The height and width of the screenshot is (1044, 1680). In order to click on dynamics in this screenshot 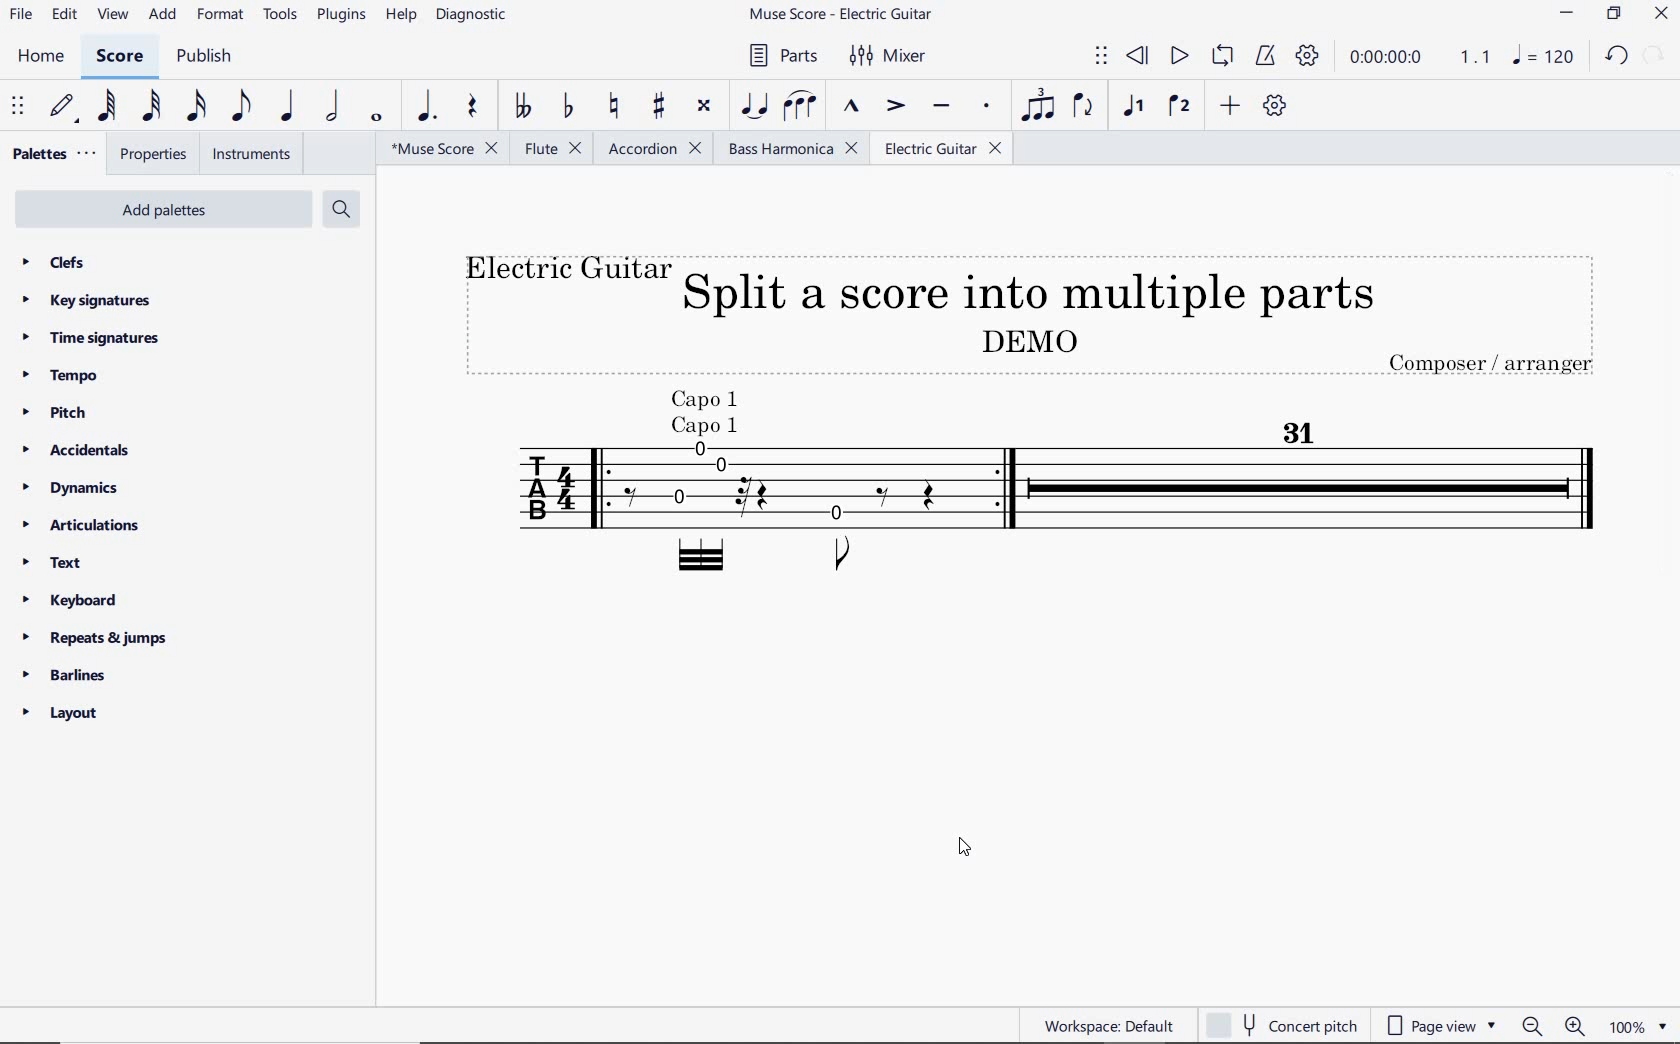, I will do `click(68, 488)`.